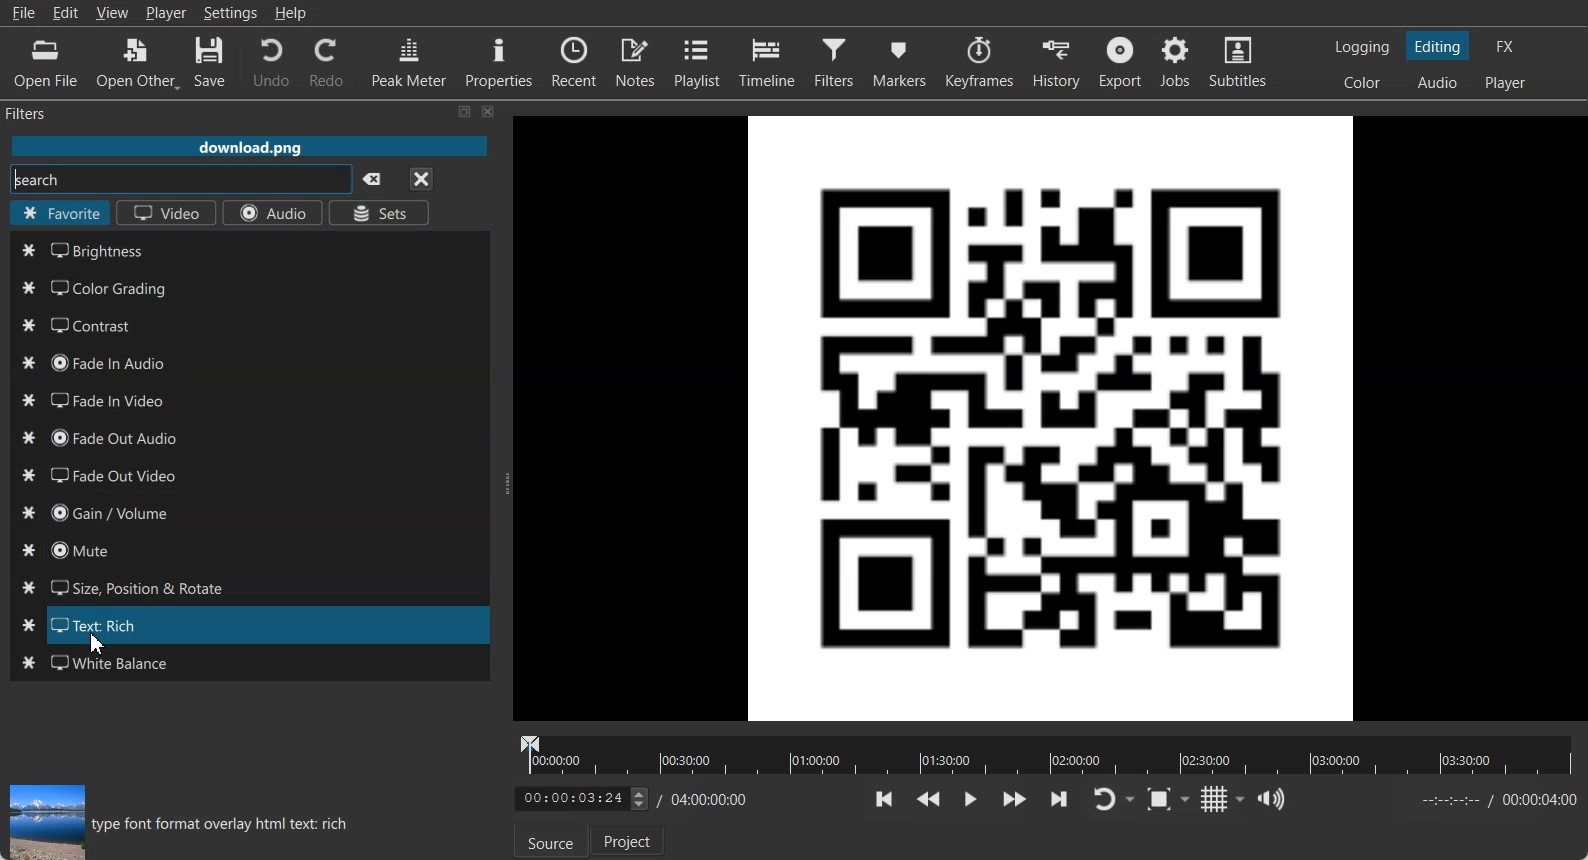 The image size is (1588, 860). I want to click on Fade in Video, so click(250, 399).